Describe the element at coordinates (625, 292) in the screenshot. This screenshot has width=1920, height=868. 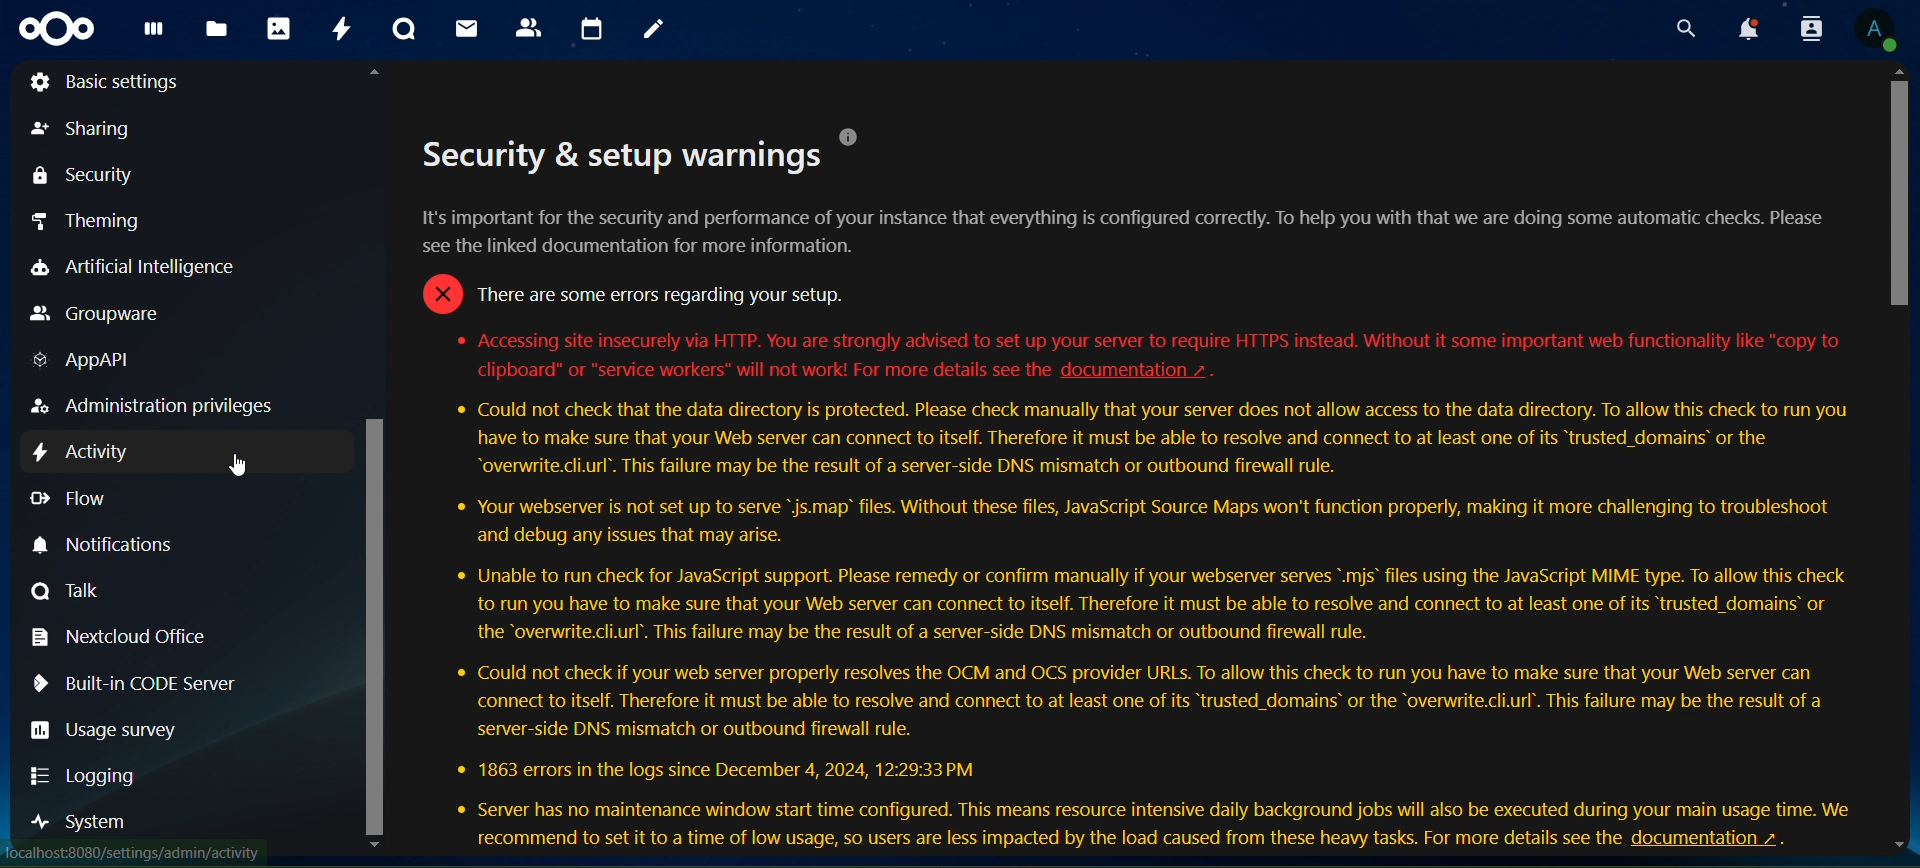
I see `o There are some errors regarding your setup.` at that location.